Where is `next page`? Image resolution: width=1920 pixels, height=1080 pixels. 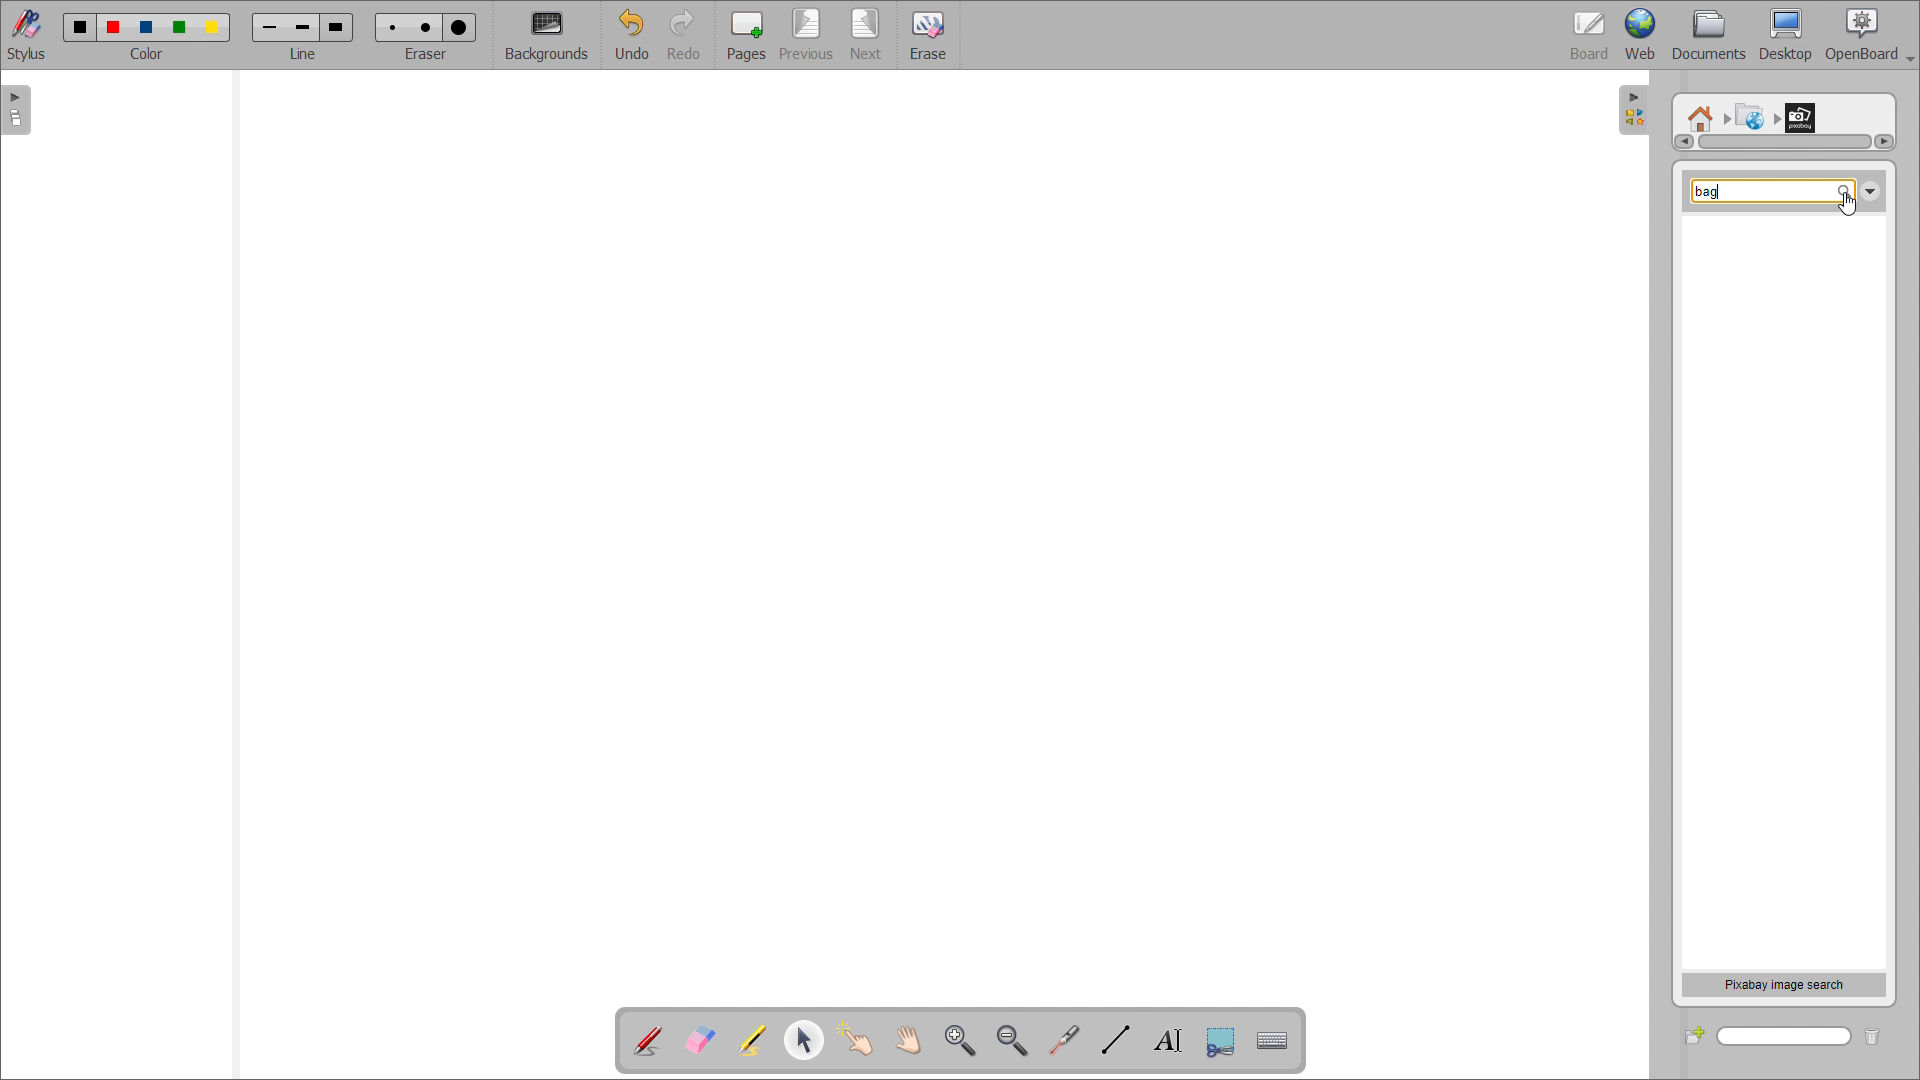
next page is located at coordinates (868, 34).